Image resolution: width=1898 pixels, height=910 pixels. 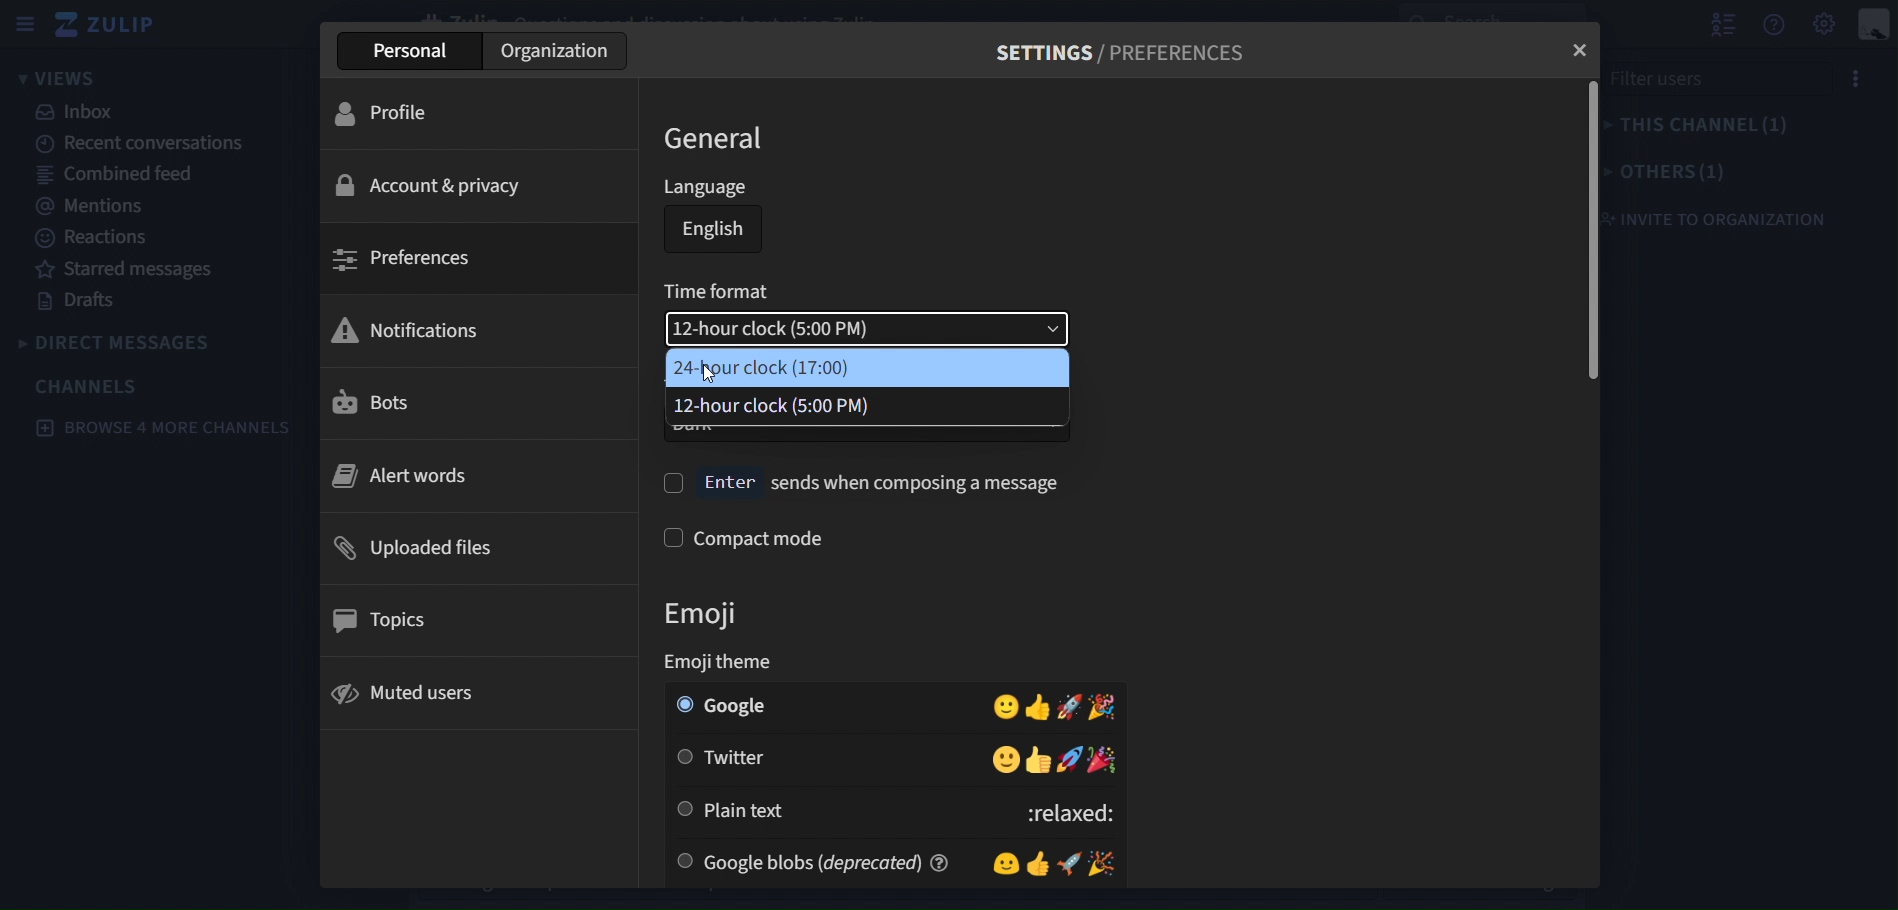 What do you see at coordinates (403, 52) in the screenshot?
I see `Personal` at bounding box center [403, 52].